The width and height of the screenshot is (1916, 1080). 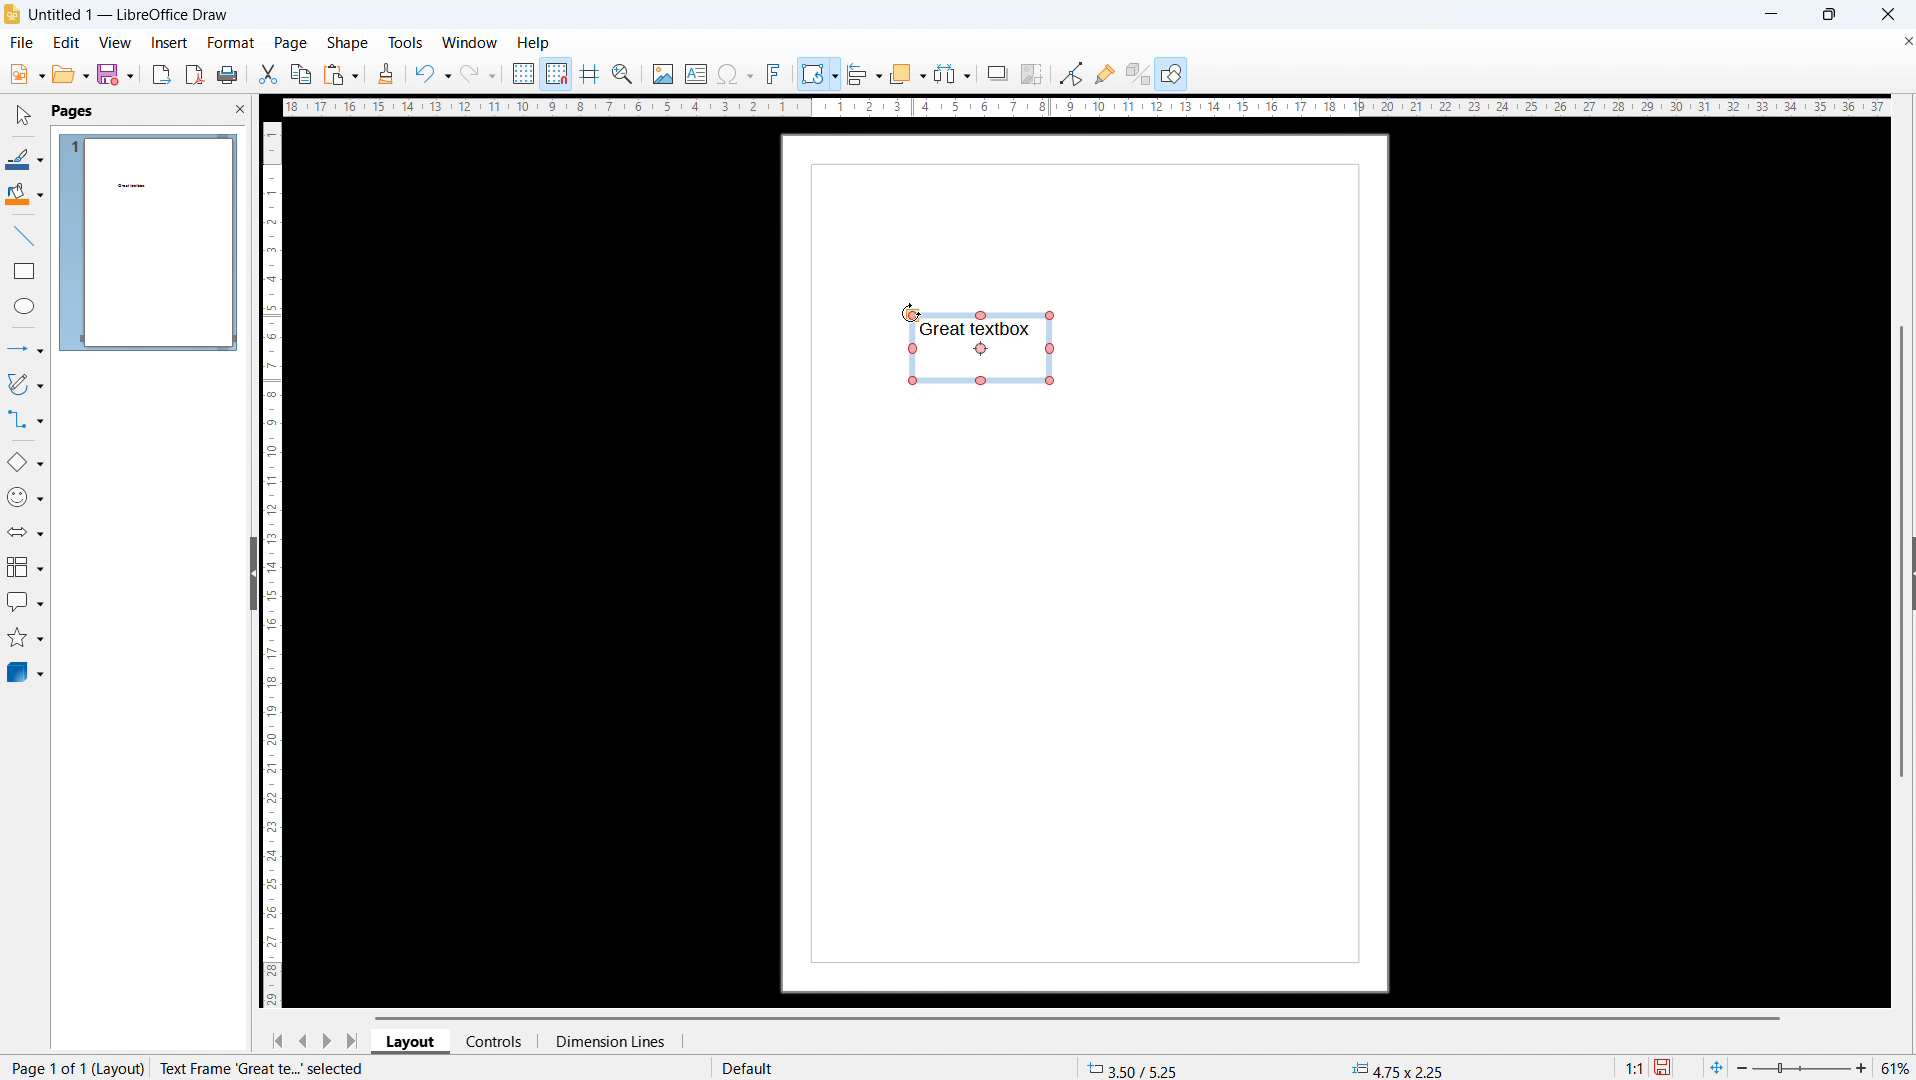 I want to click on vertical ruler, so click(x=272, y=563).